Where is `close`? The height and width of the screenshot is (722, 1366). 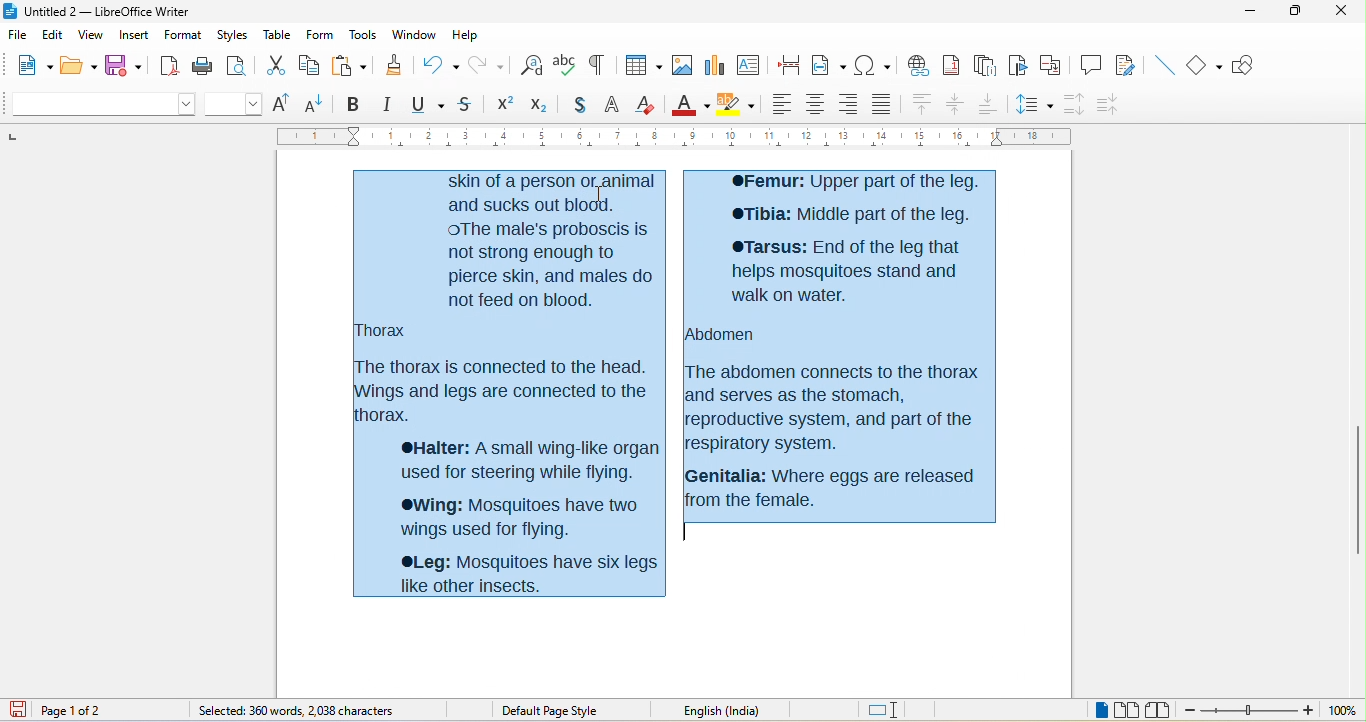
close is located at coordinates (1340, 12).